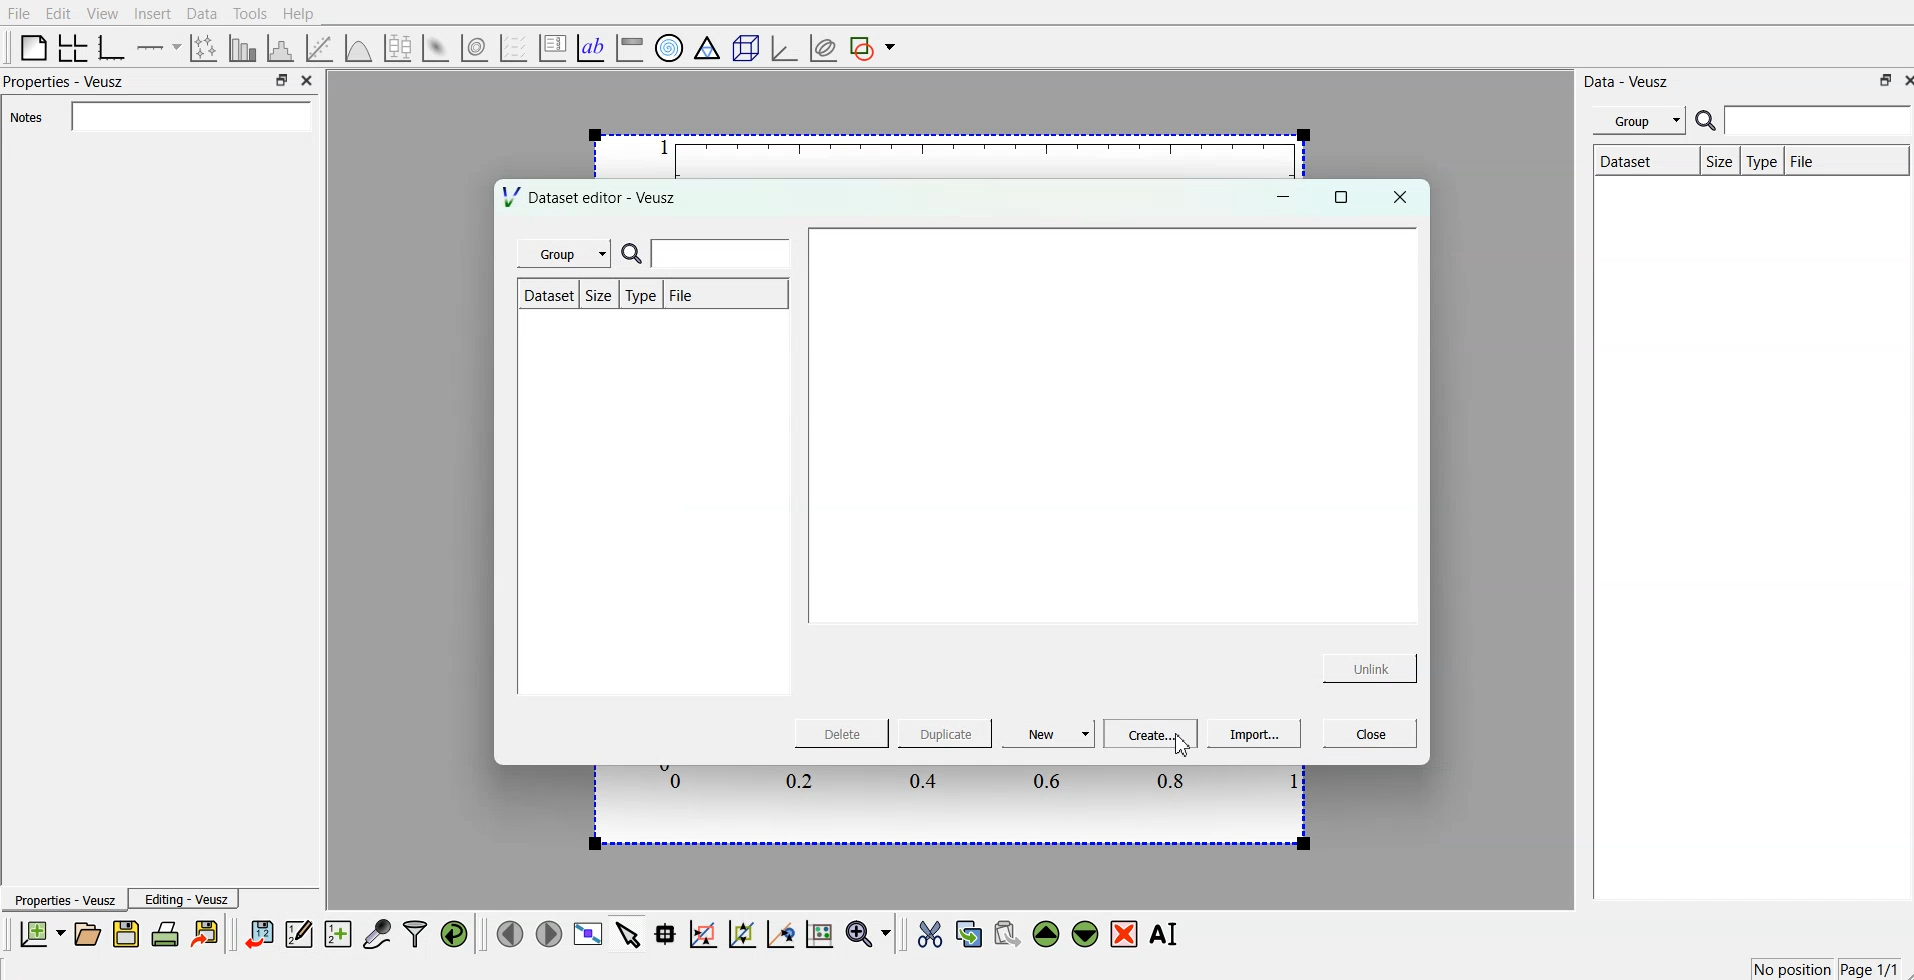 Image resolution: width=1914 pixels, height=980 pixels. What do you see at coordinates (189, 115) in the screenshot?
I see `Notes field` at bounding box center [189, 115].